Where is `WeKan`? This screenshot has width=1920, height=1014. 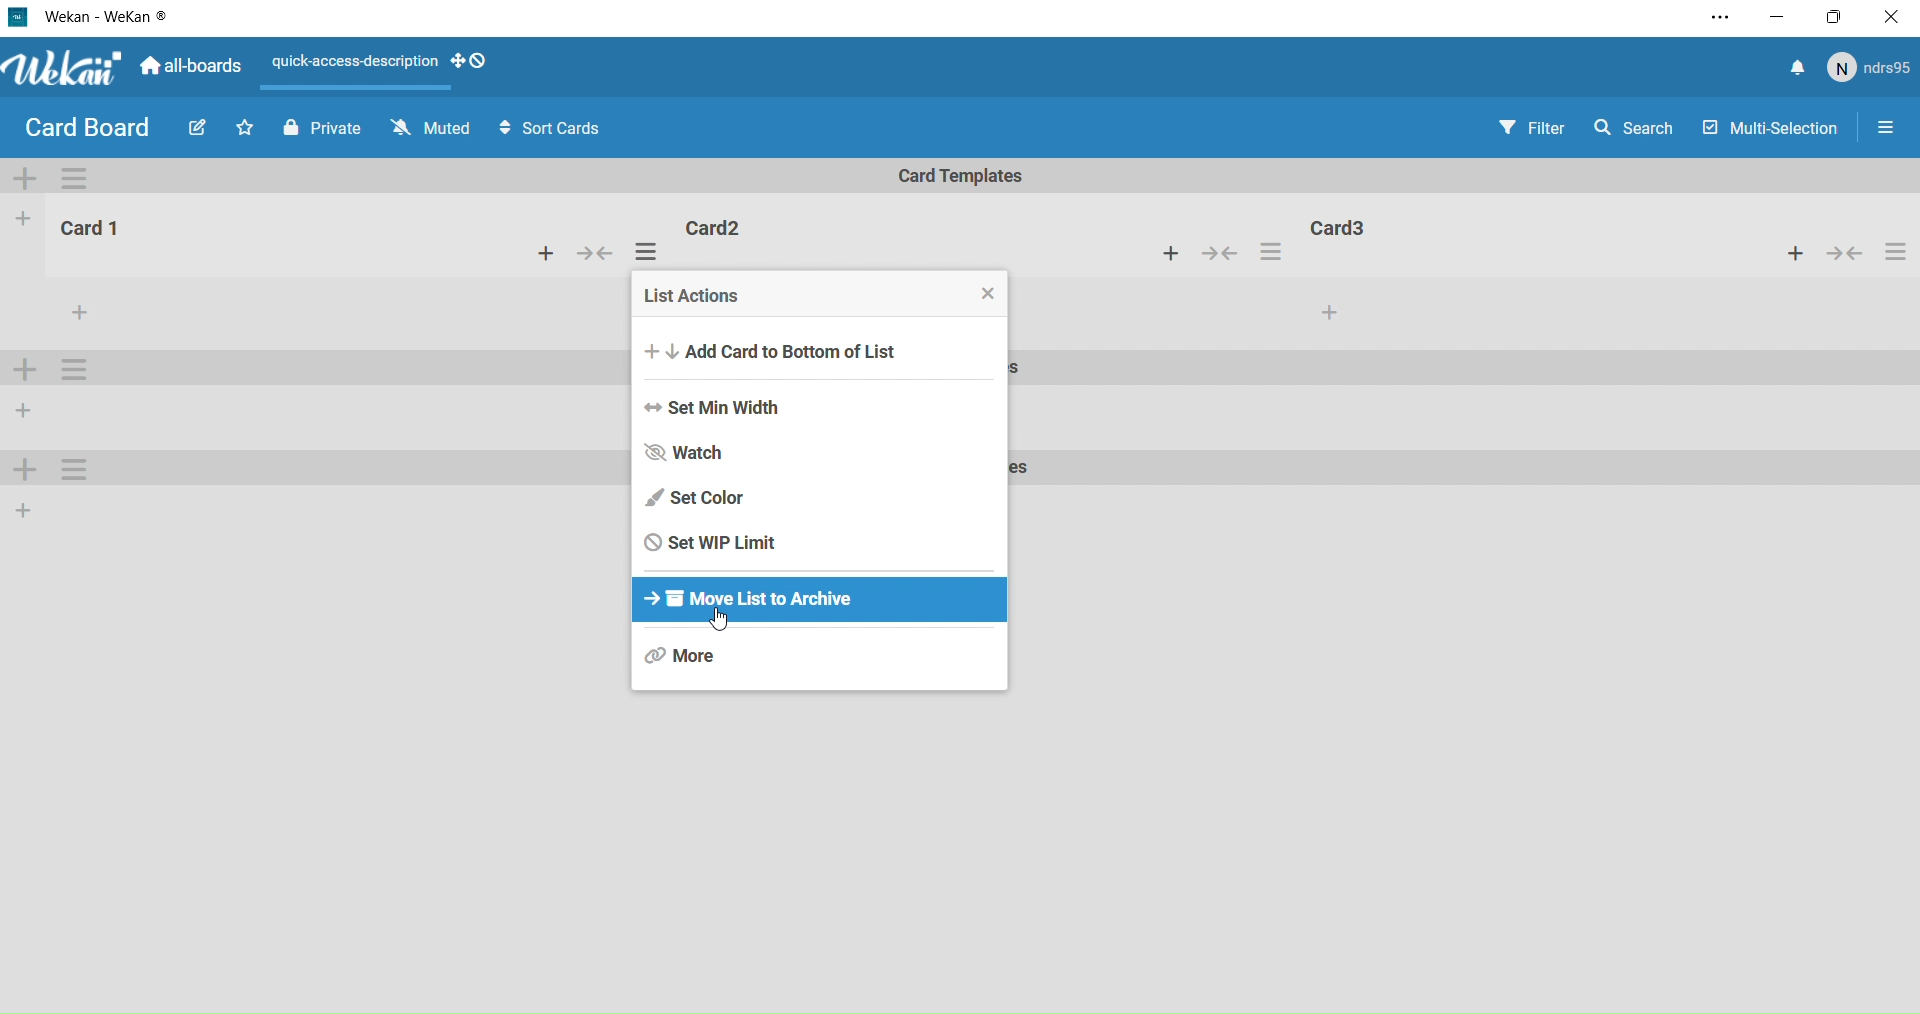 WeKan is located at coordinates (62, 70).